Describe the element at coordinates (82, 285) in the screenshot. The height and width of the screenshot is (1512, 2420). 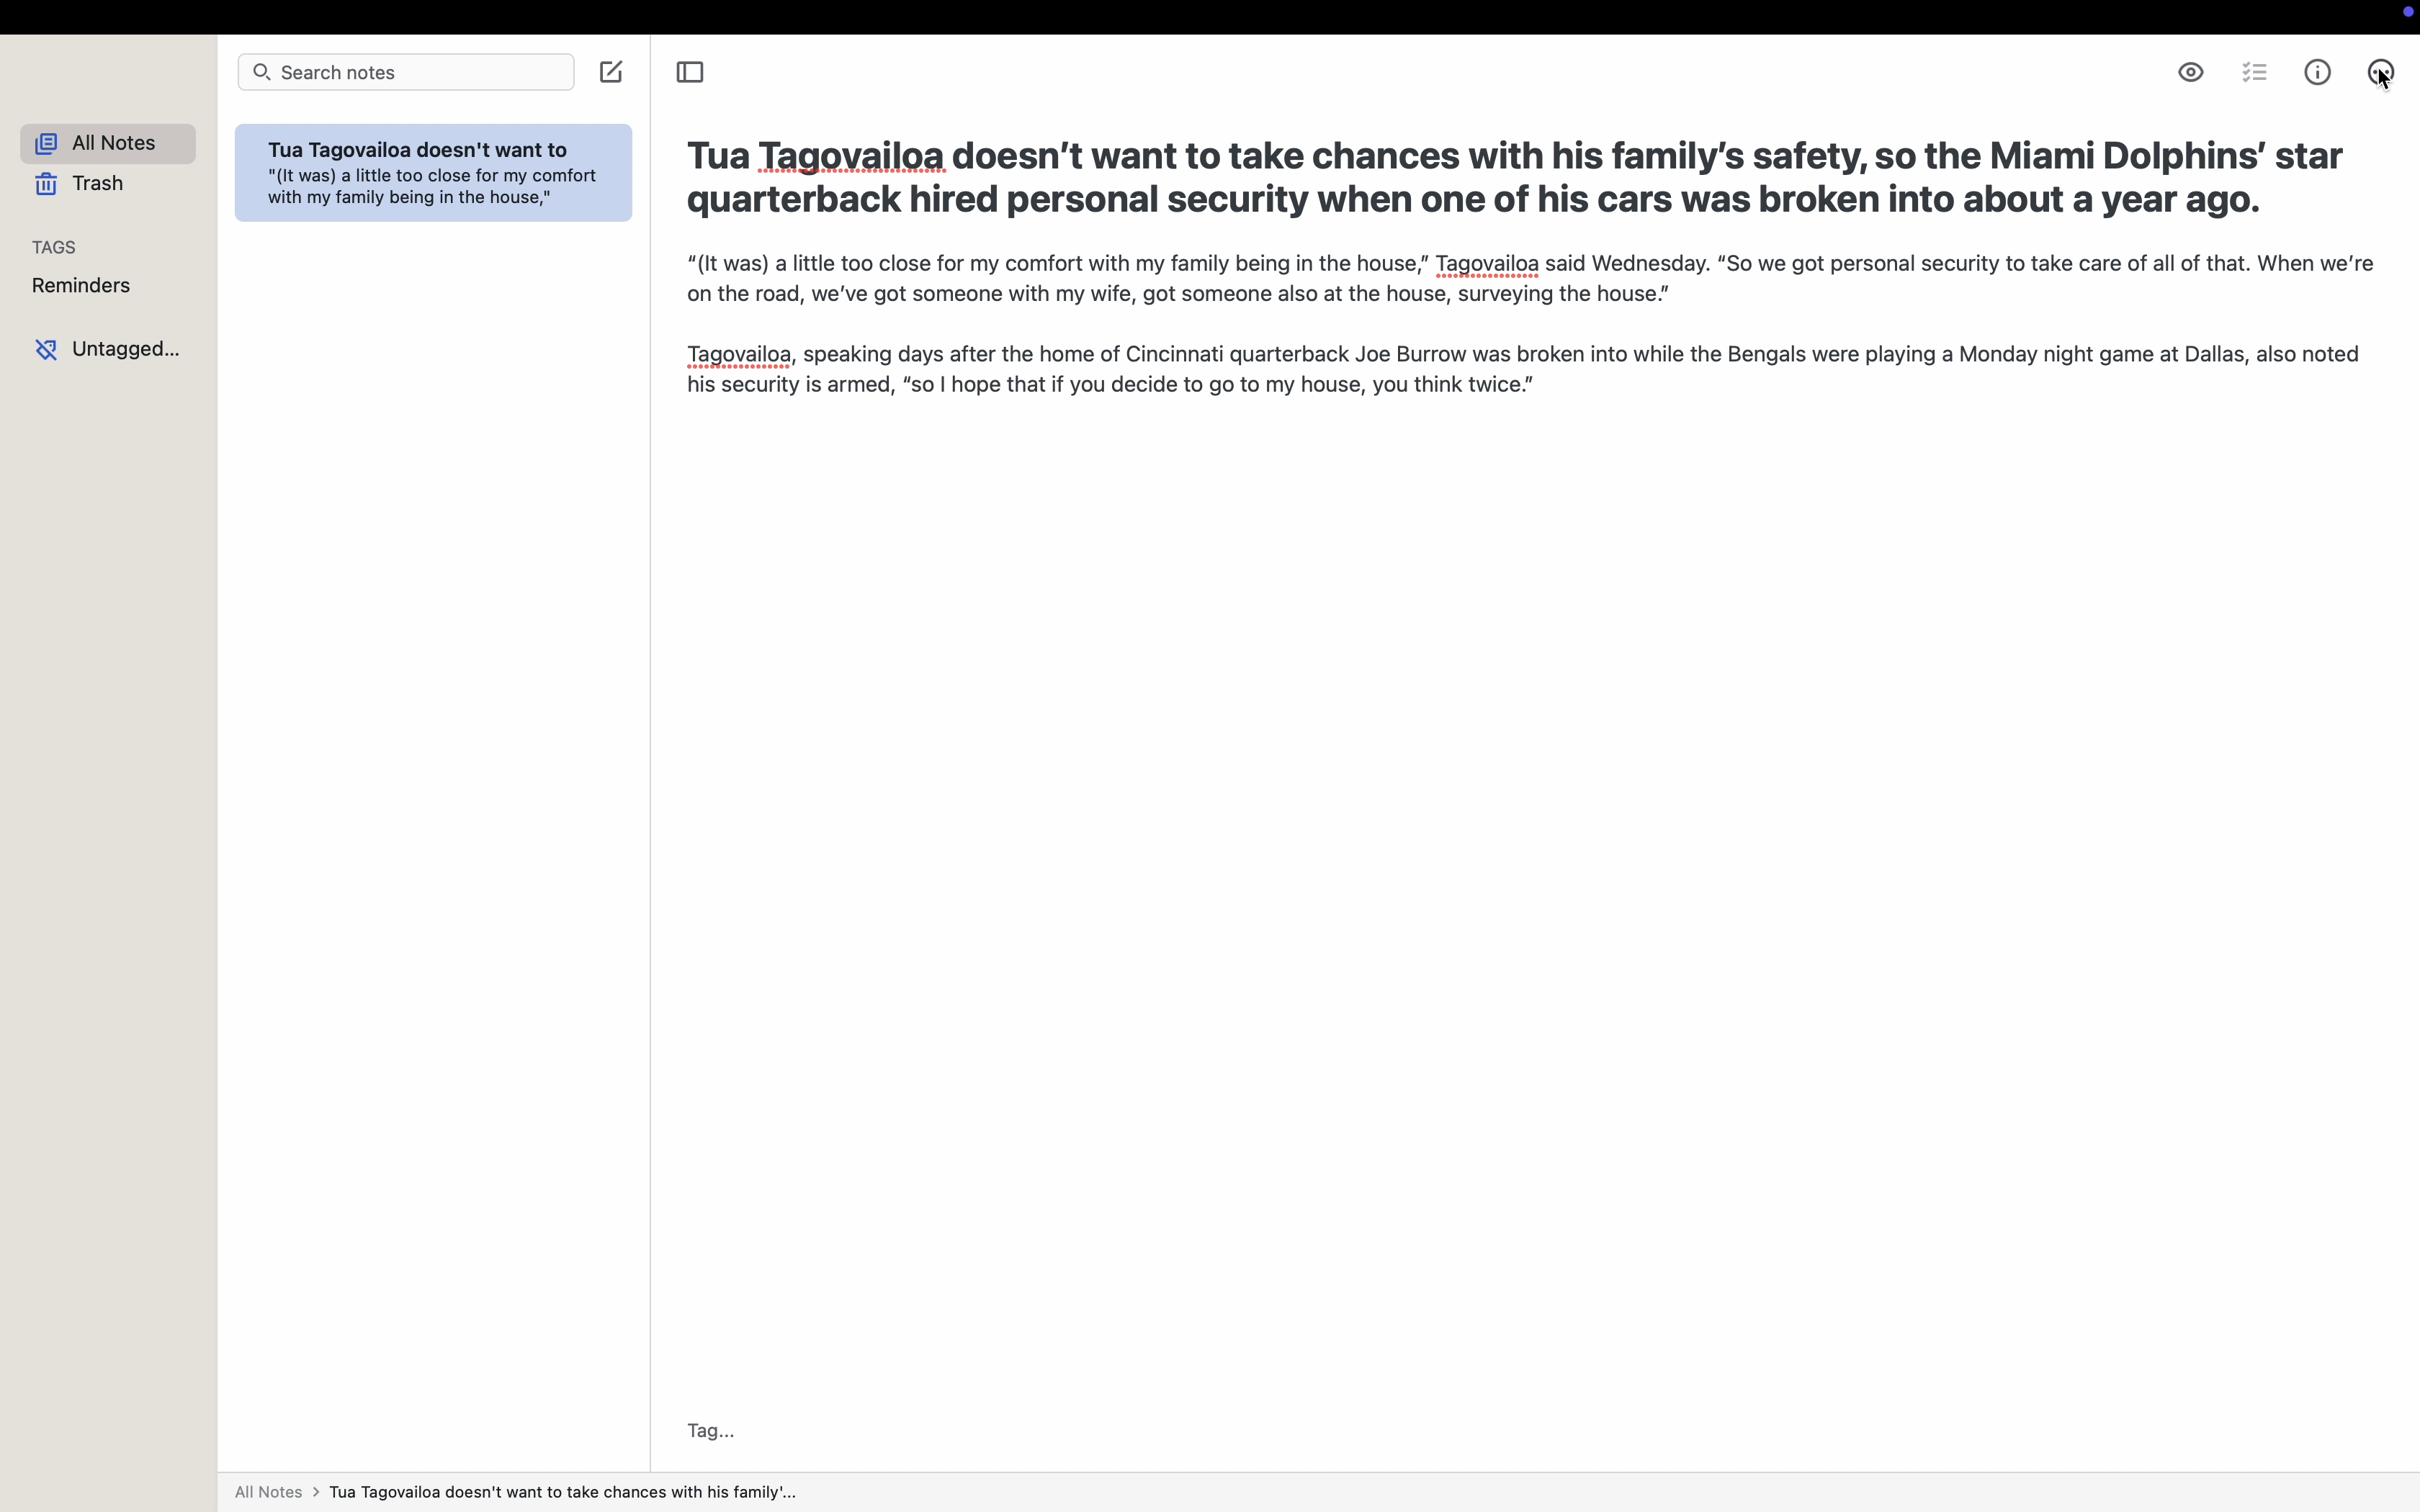
I see `reminders` at that location.